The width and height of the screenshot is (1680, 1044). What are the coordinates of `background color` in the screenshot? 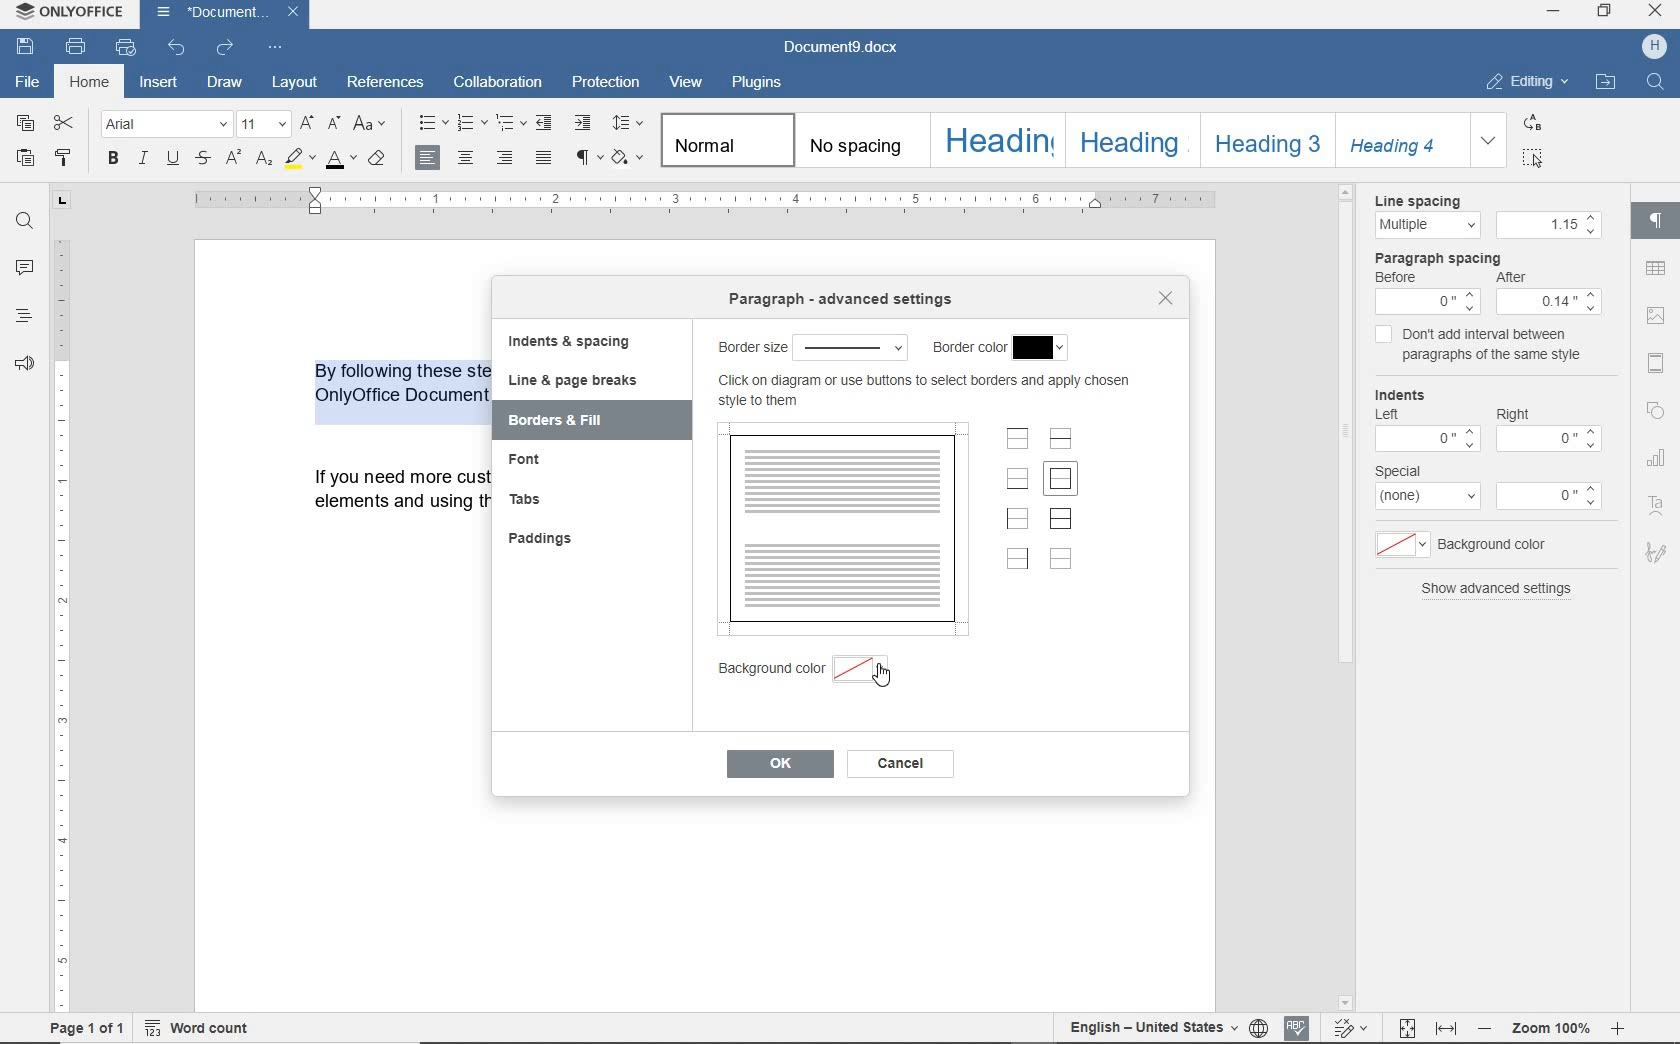 It's located at (767, 670).